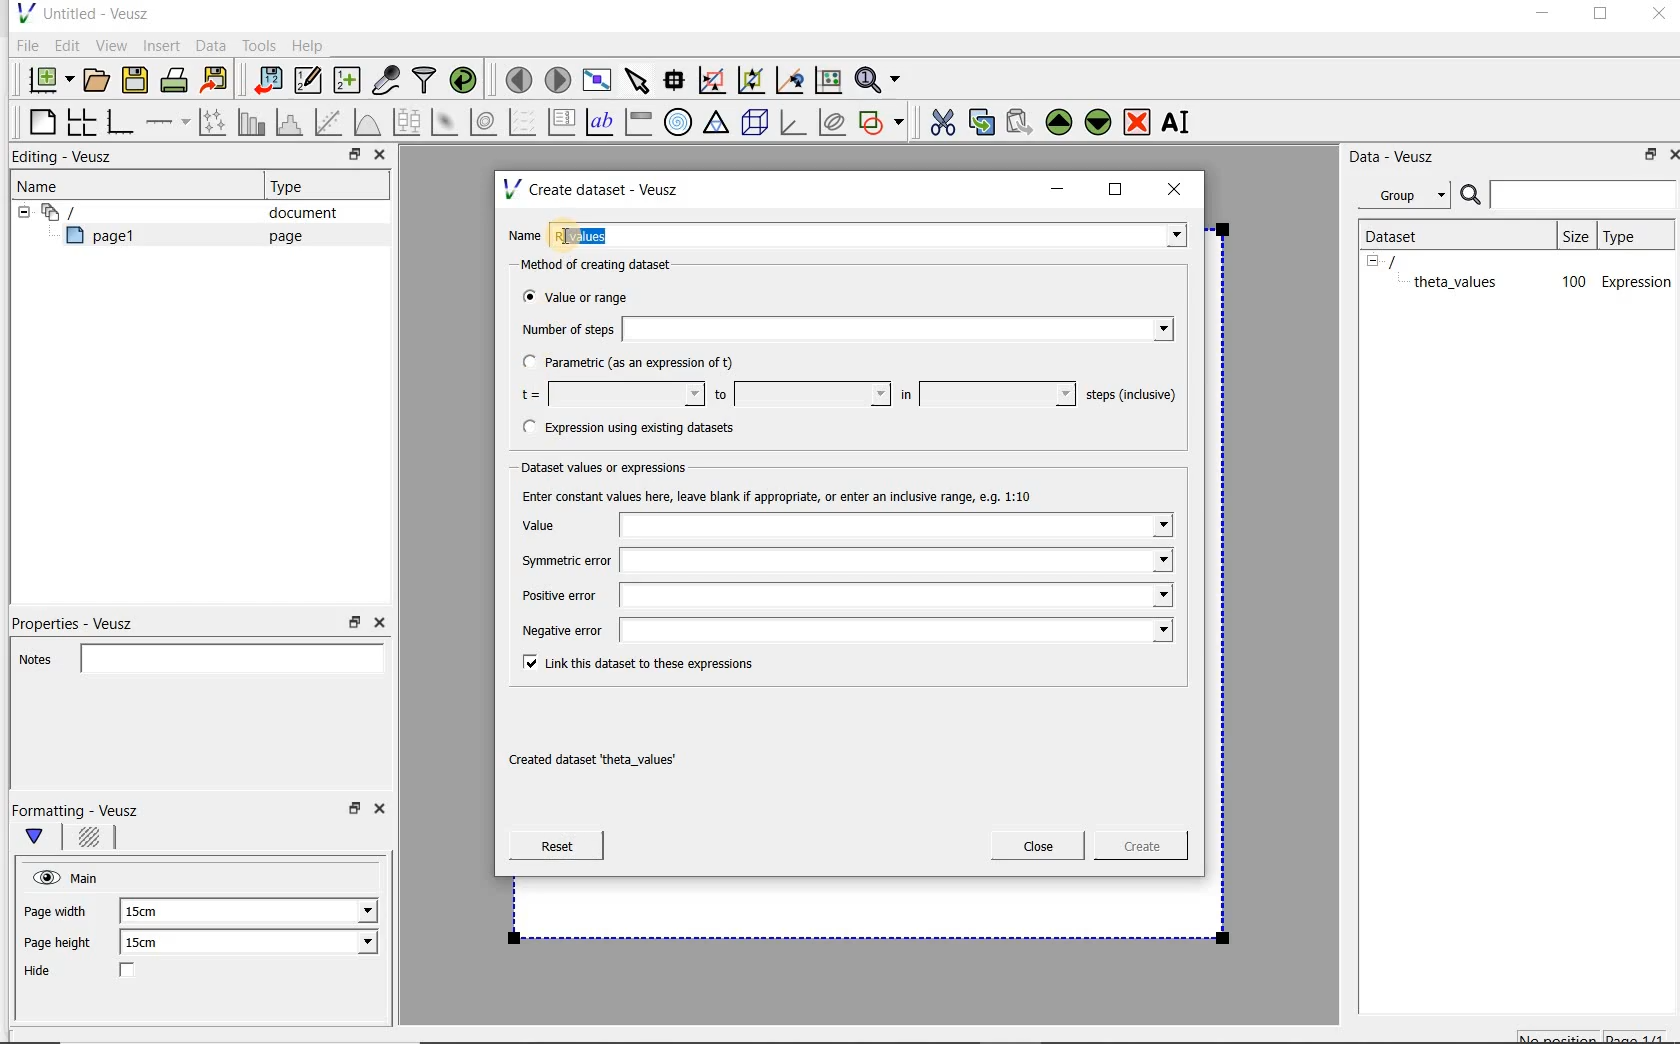 Image resolution: width=1680 pixels, height=1044 pixels. What do you see at coordinates (637, 363) in the screenshot?
I see `Parametric (as an expression of t)` at bounding box center [637, 363].